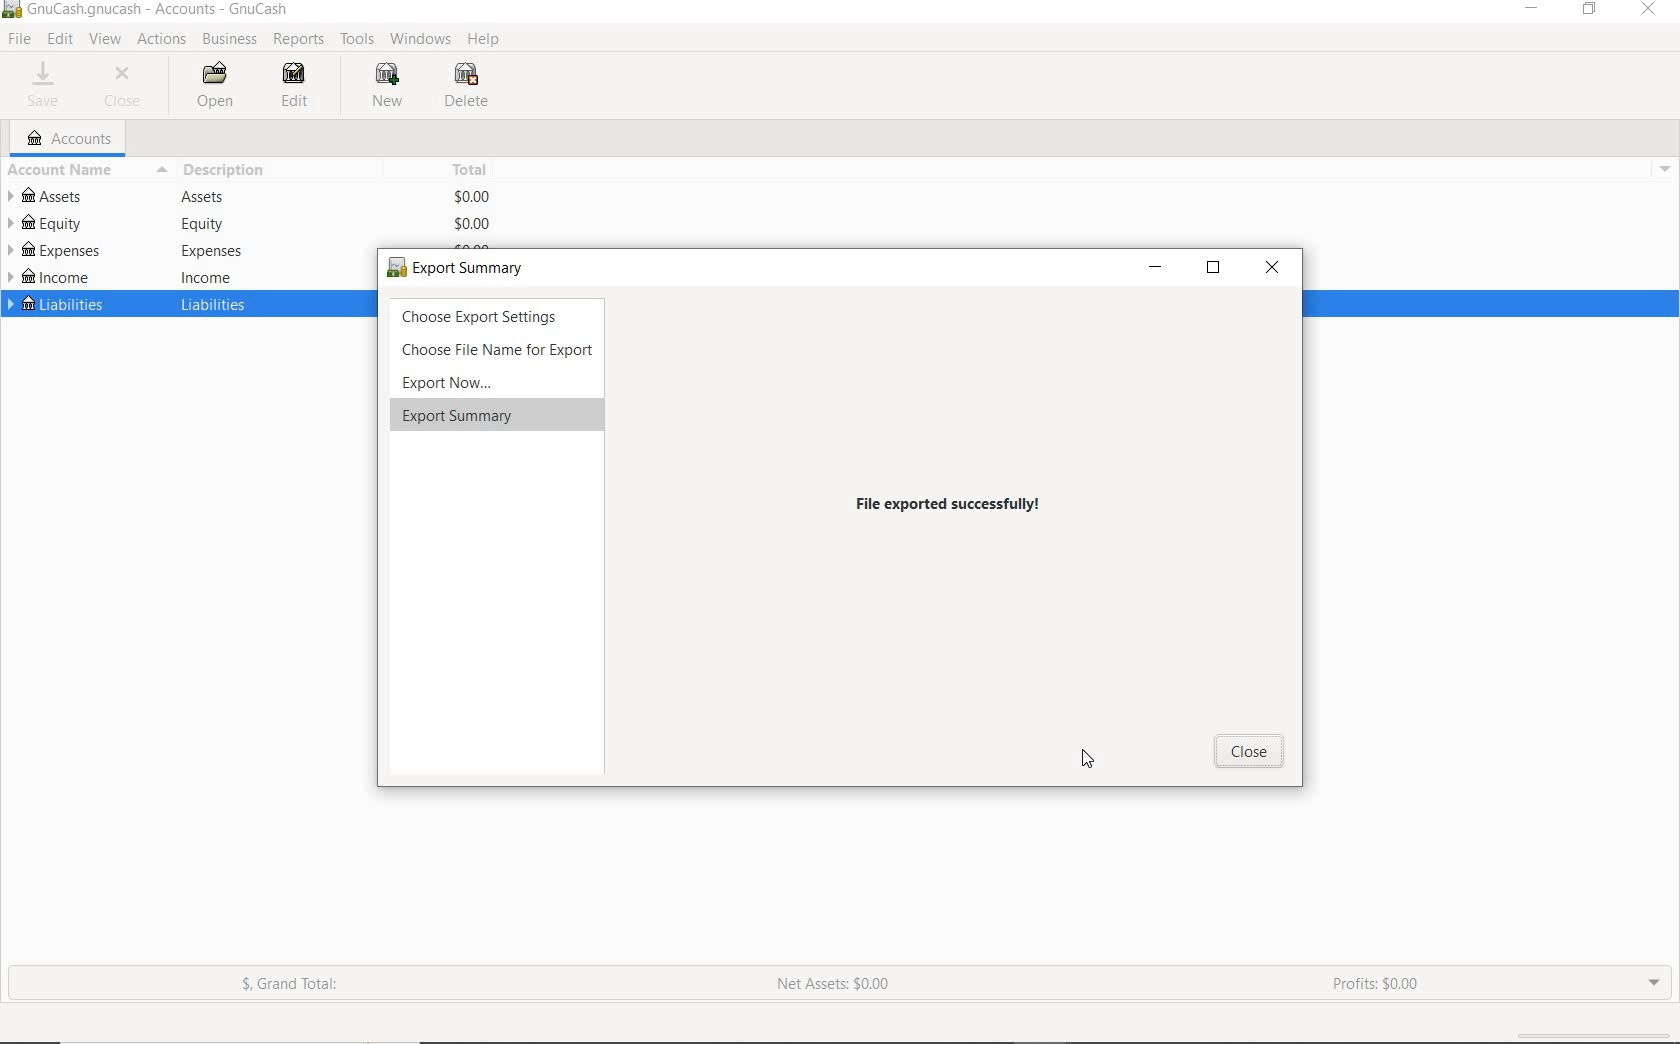 The image size is (1680, 1044). I want to click on income, so click(205, 276).